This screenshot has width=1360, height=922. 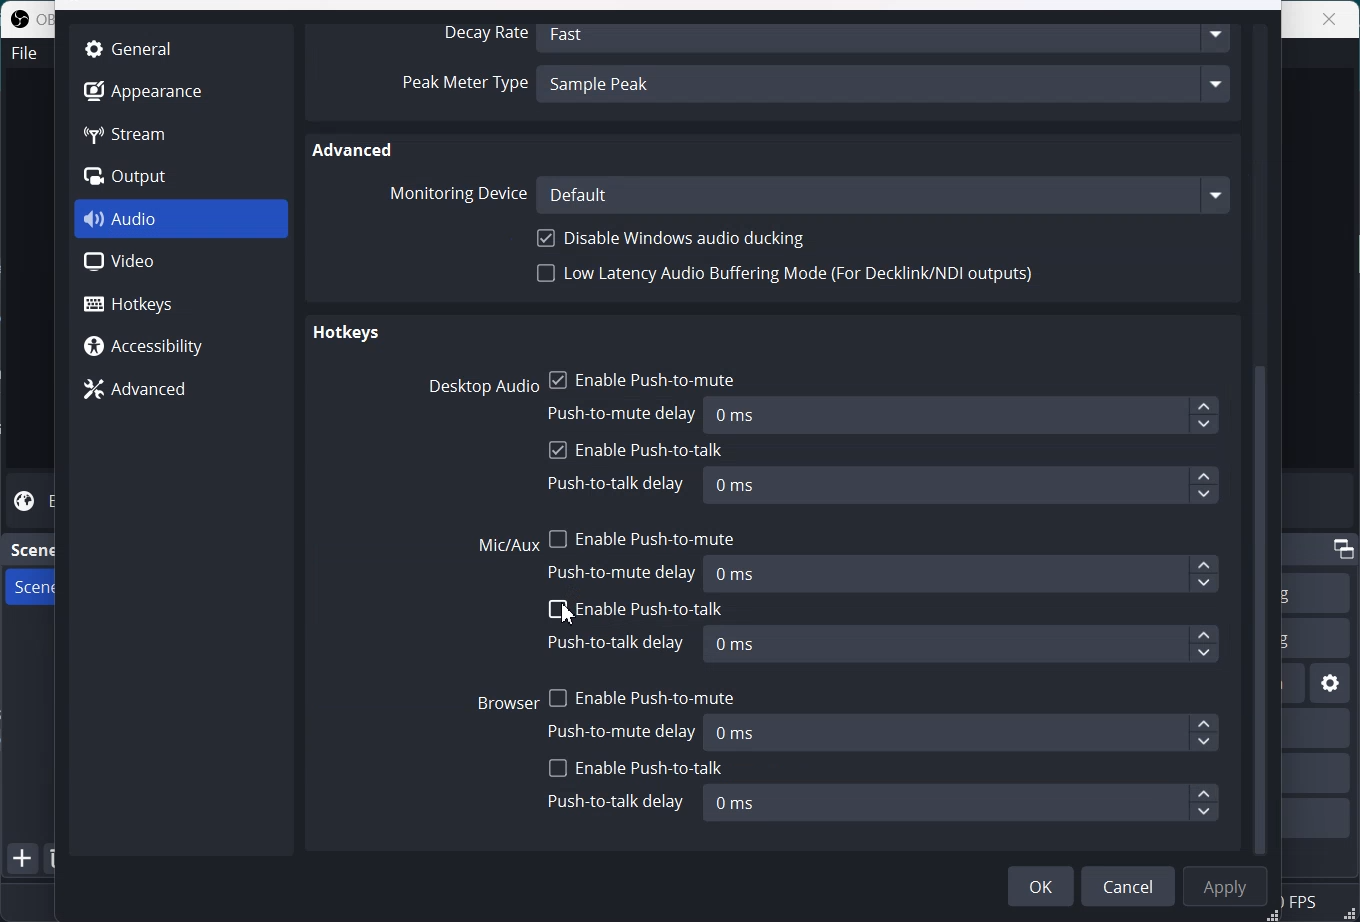 I want to click on Browser, so click(x=508, y=701).